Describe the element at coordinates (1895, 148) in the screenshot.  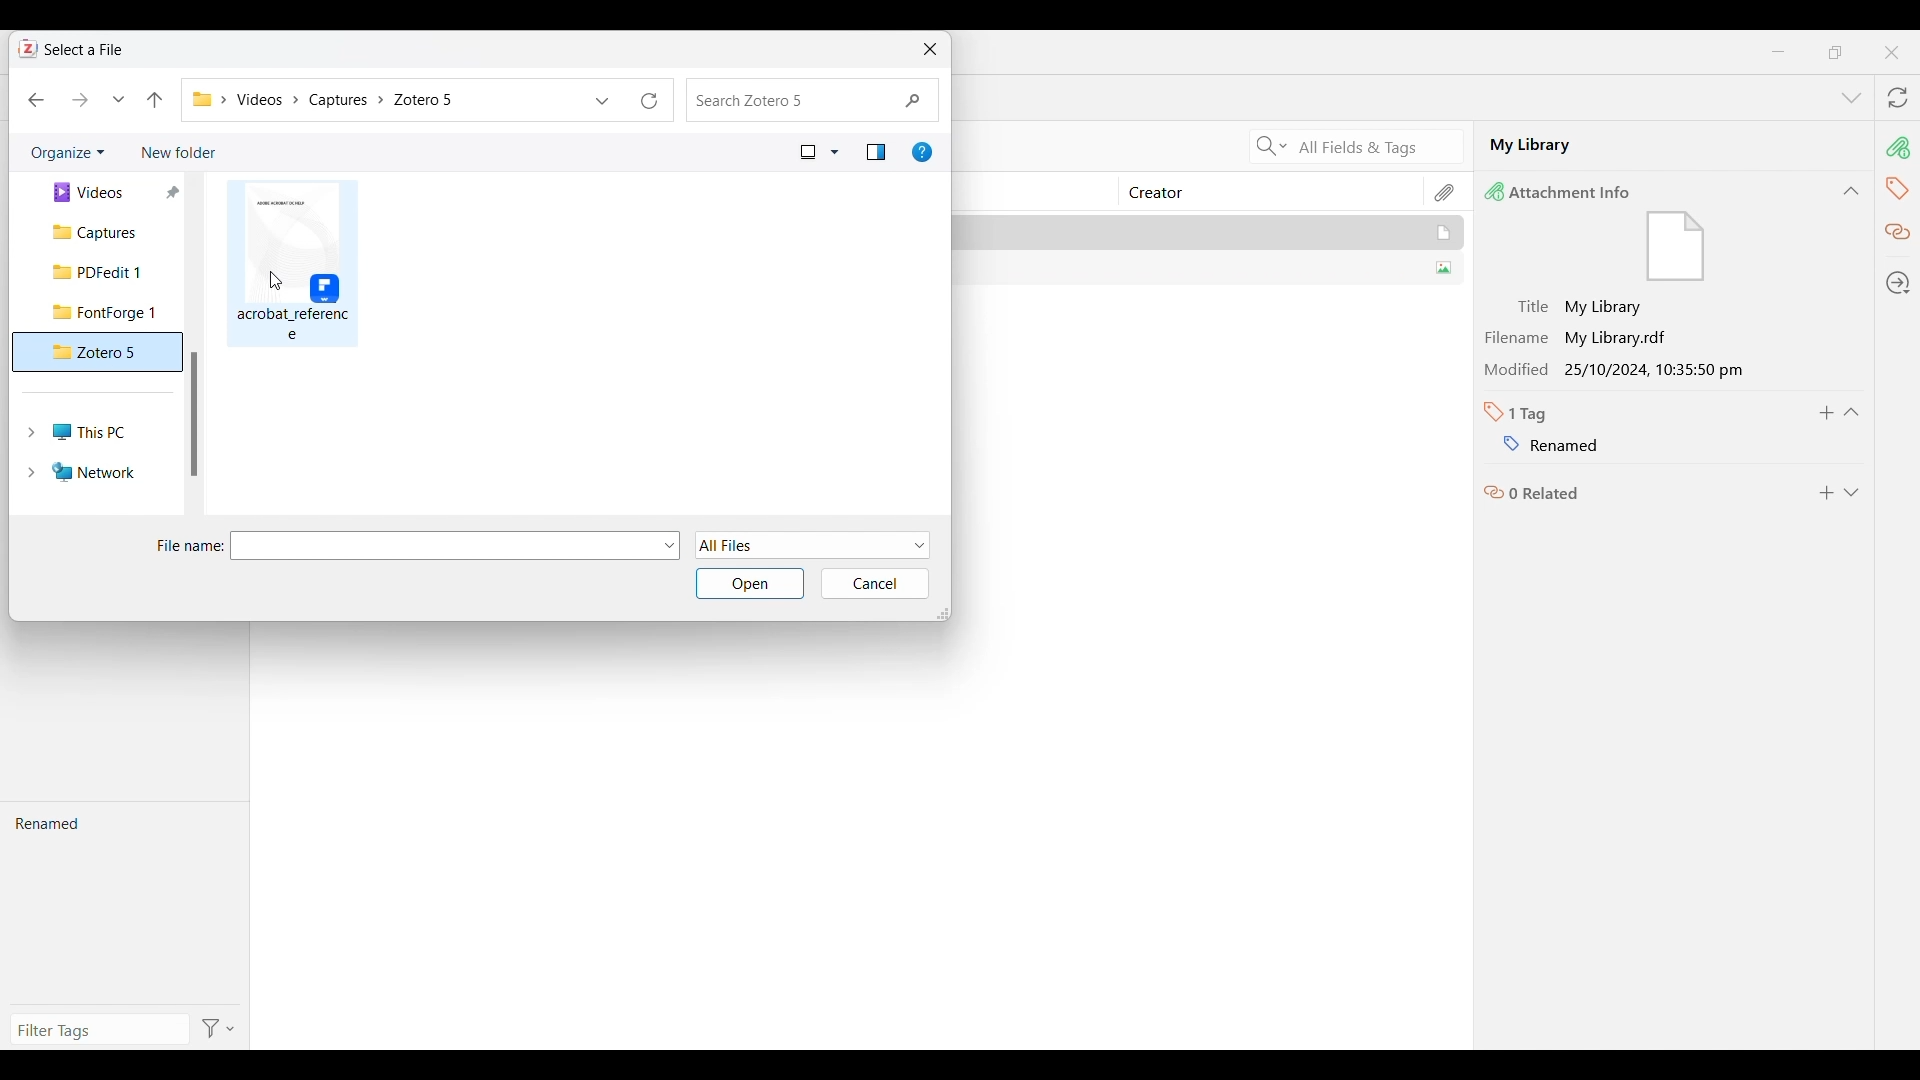
I see `Attachment info` at that location.